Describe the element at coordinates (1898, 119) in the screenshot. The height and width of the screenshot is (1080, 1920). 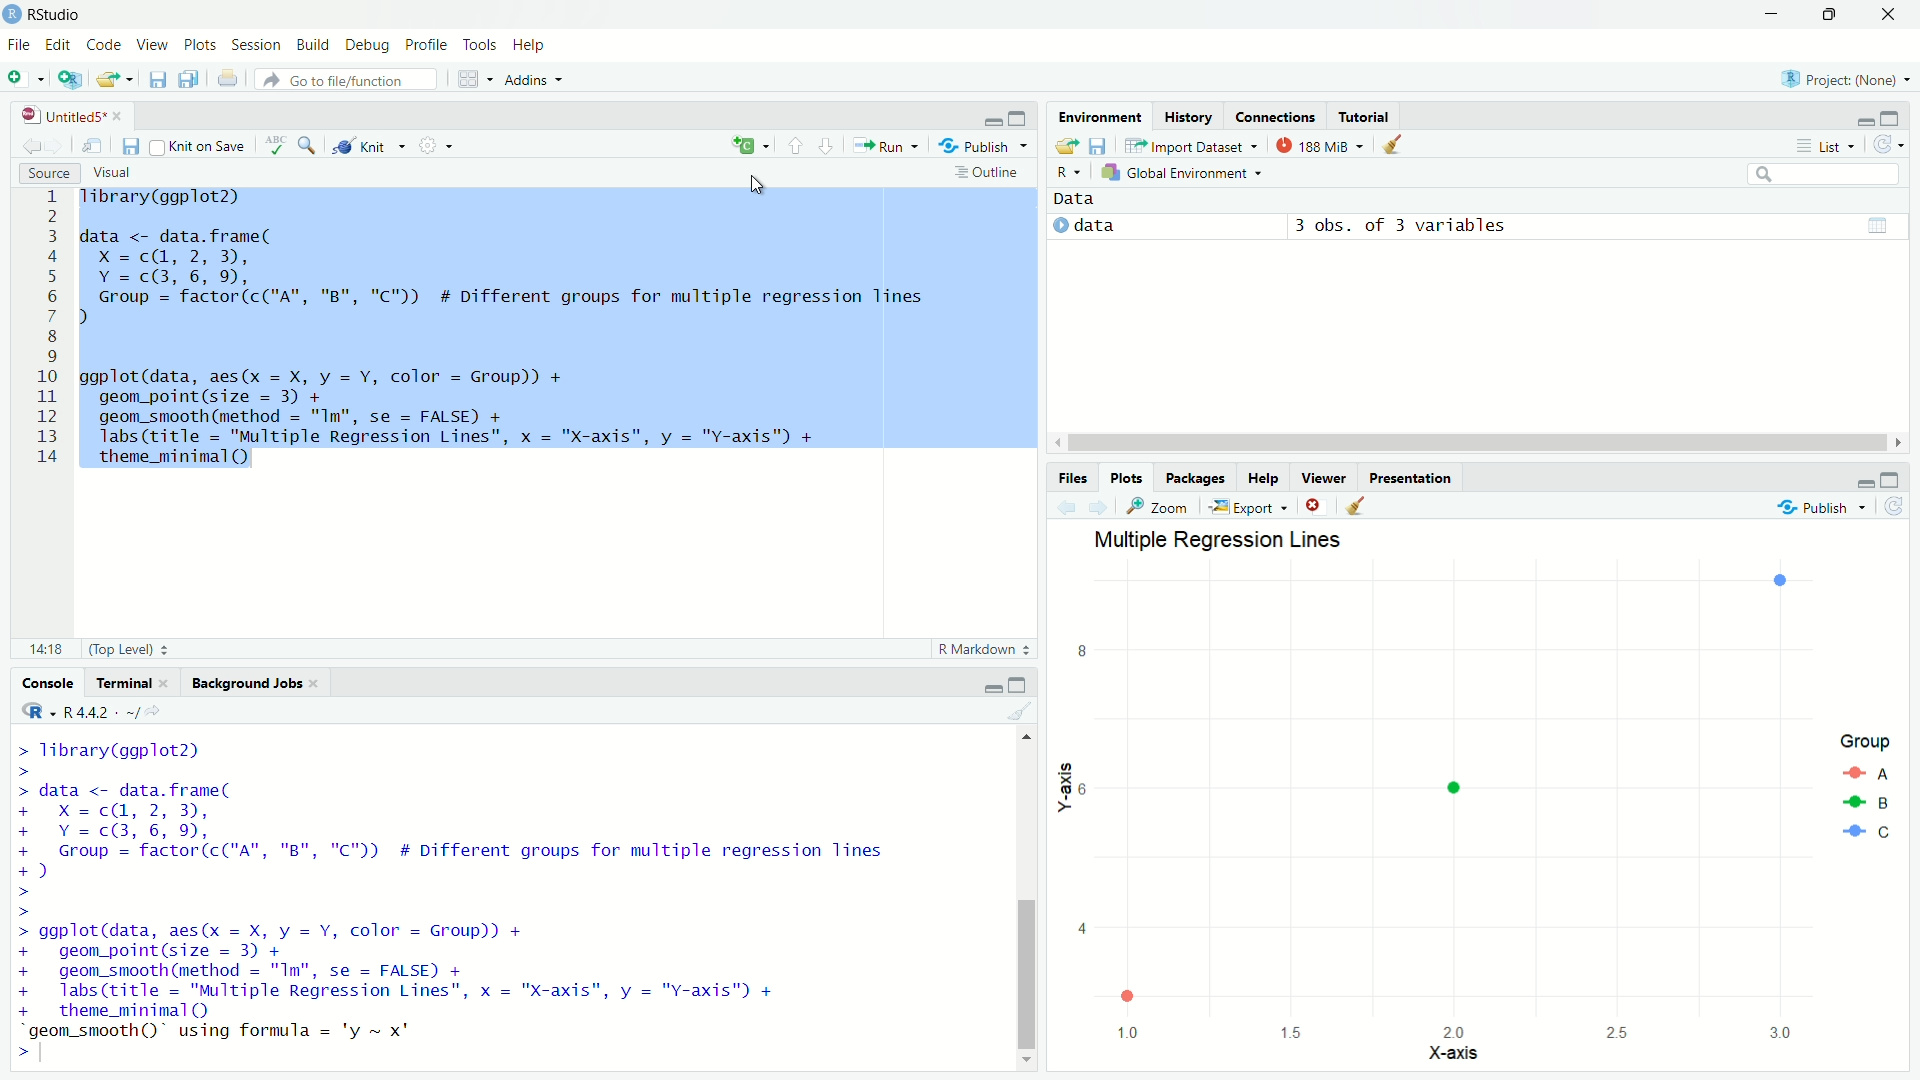
I see `maximise` at that location.